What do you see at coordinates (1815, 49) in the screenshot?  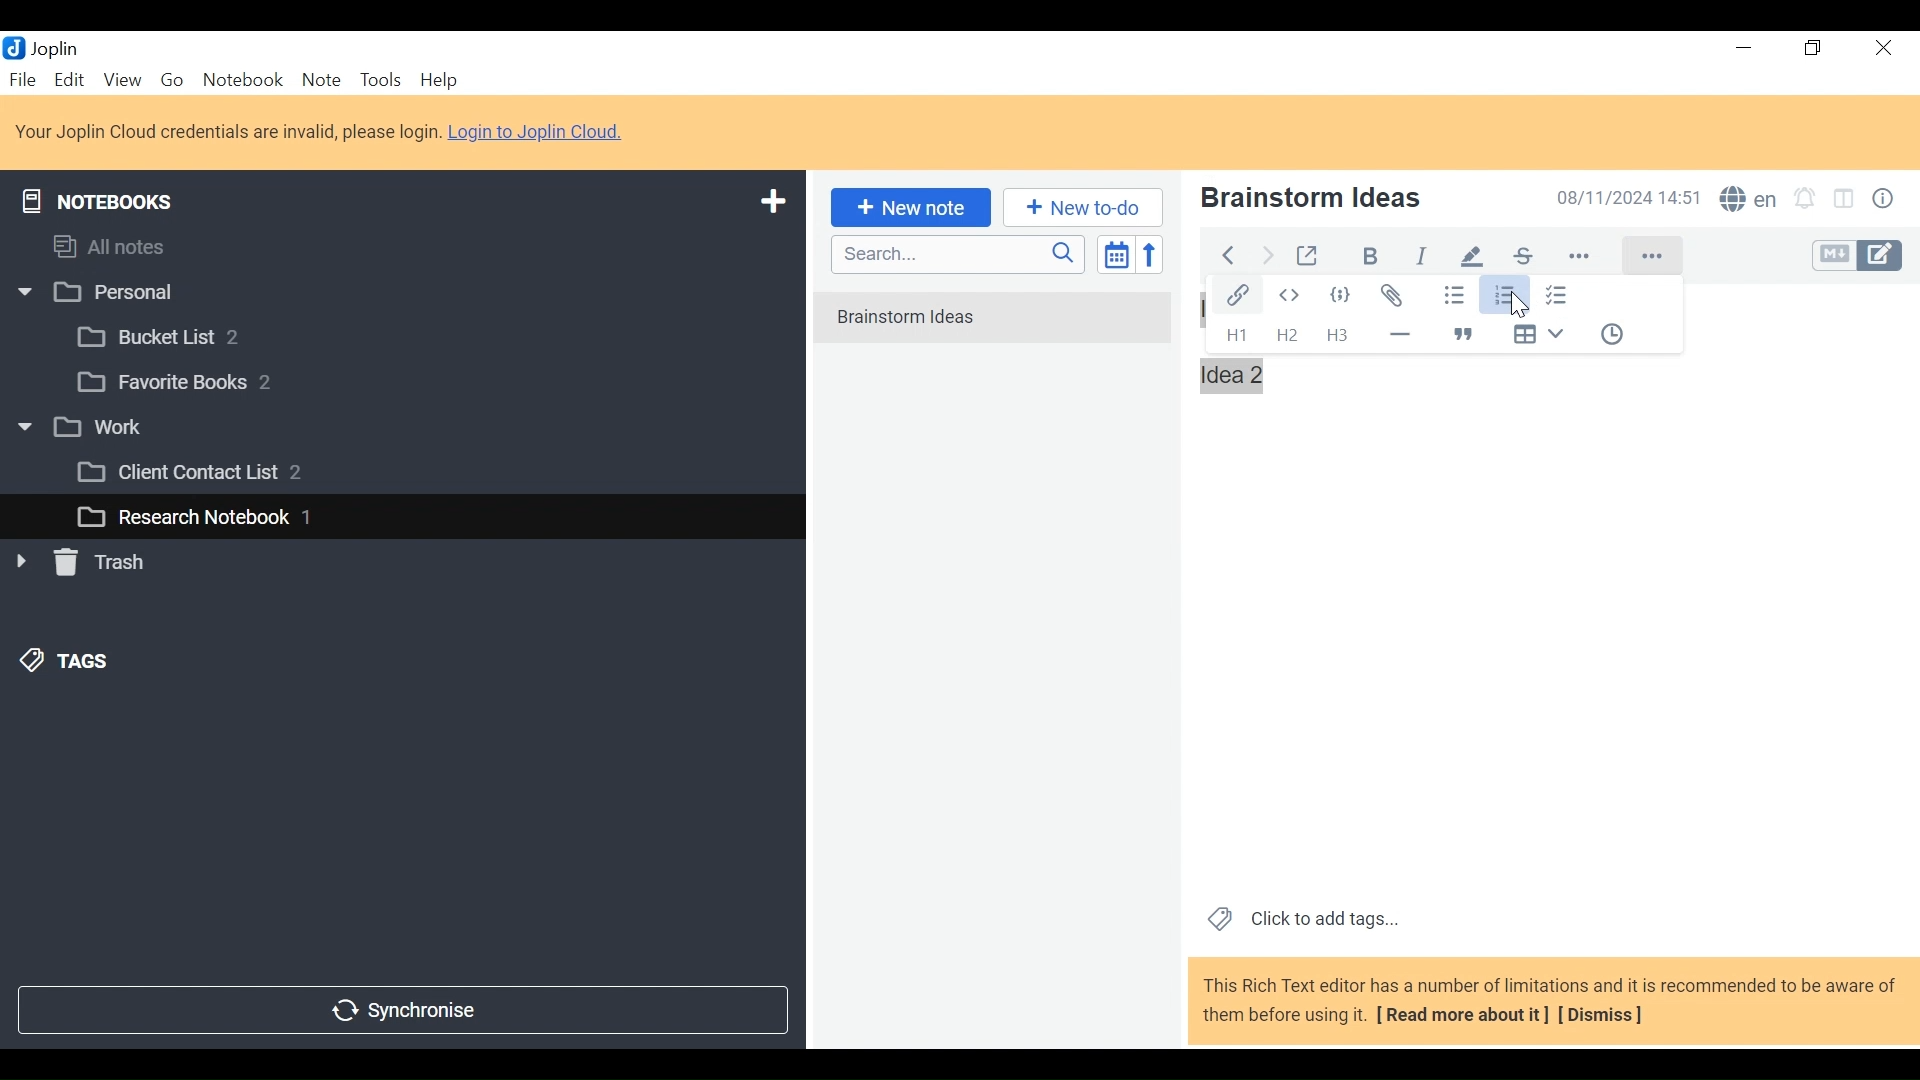 I see `Restore` at bounding box center [1815, 49].